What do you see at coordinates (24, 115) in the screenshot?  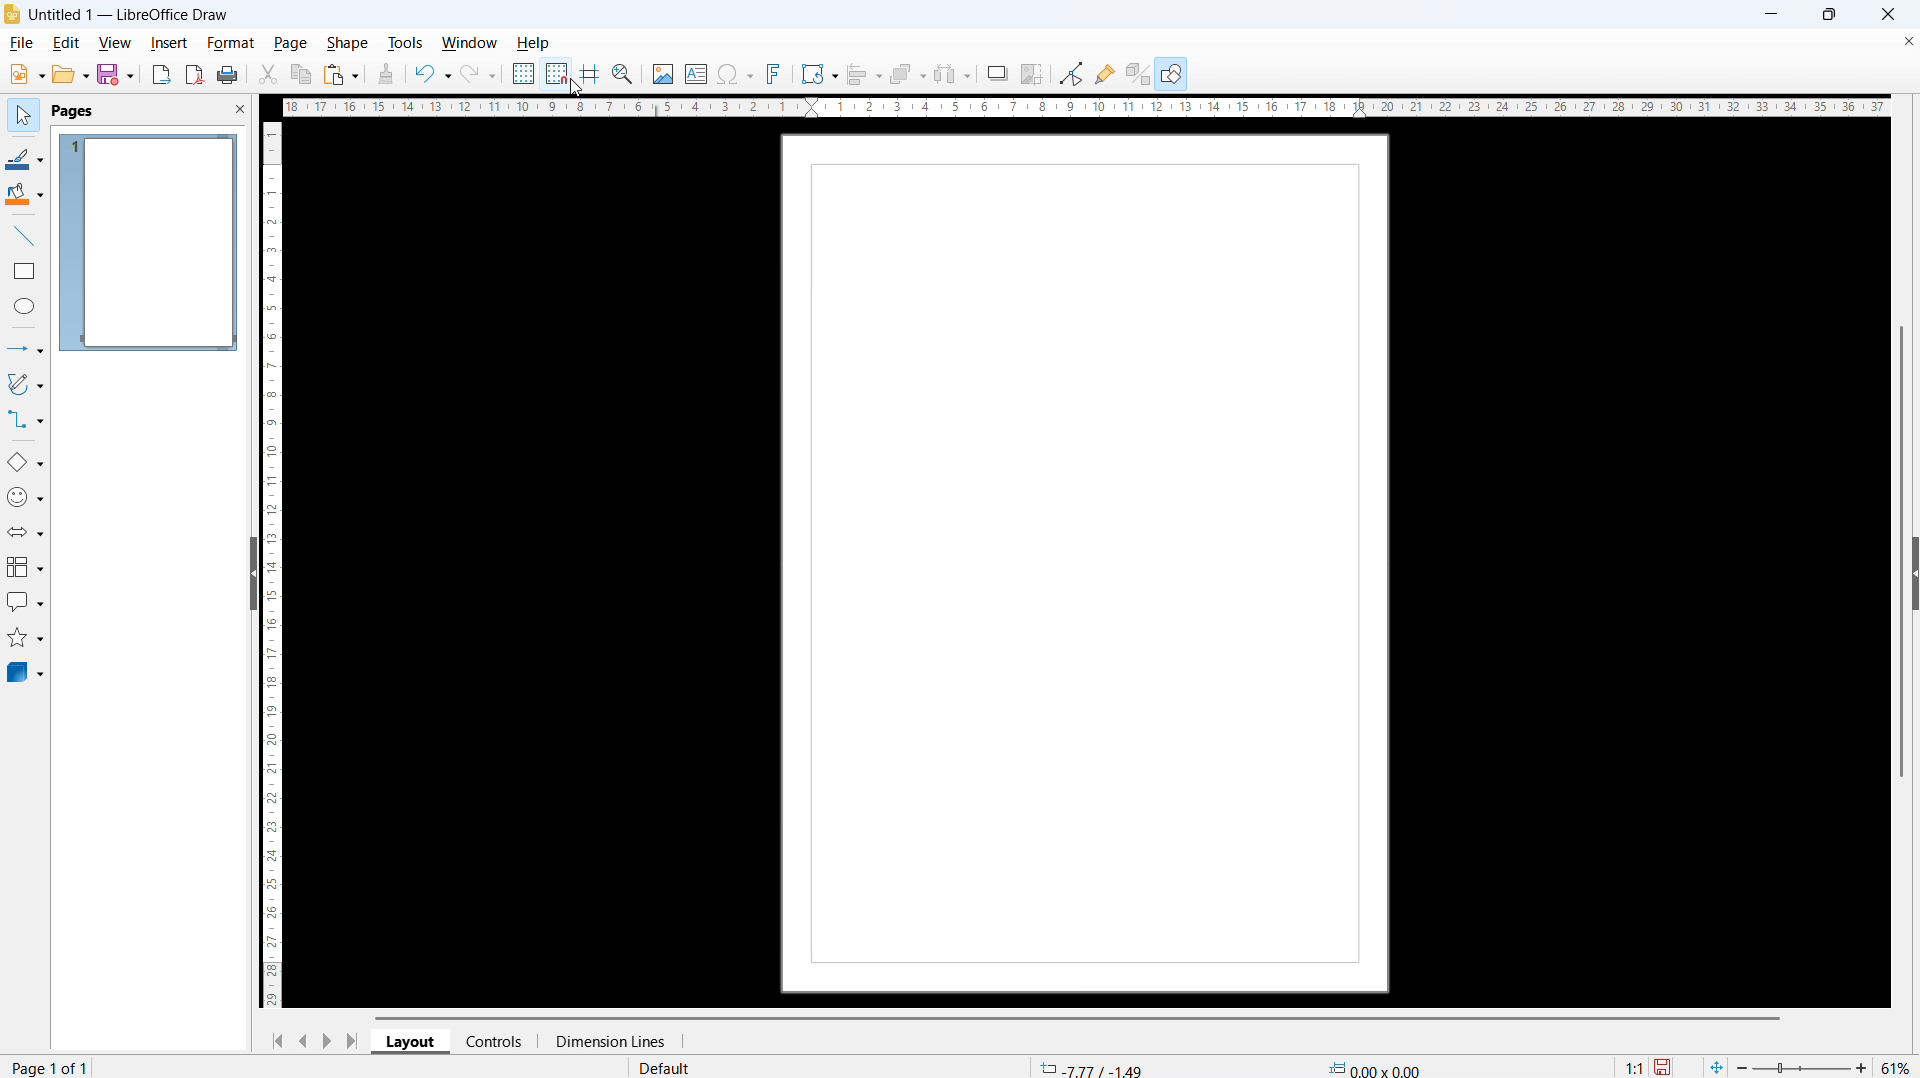 I see `select` at bounding box center [24, 115].